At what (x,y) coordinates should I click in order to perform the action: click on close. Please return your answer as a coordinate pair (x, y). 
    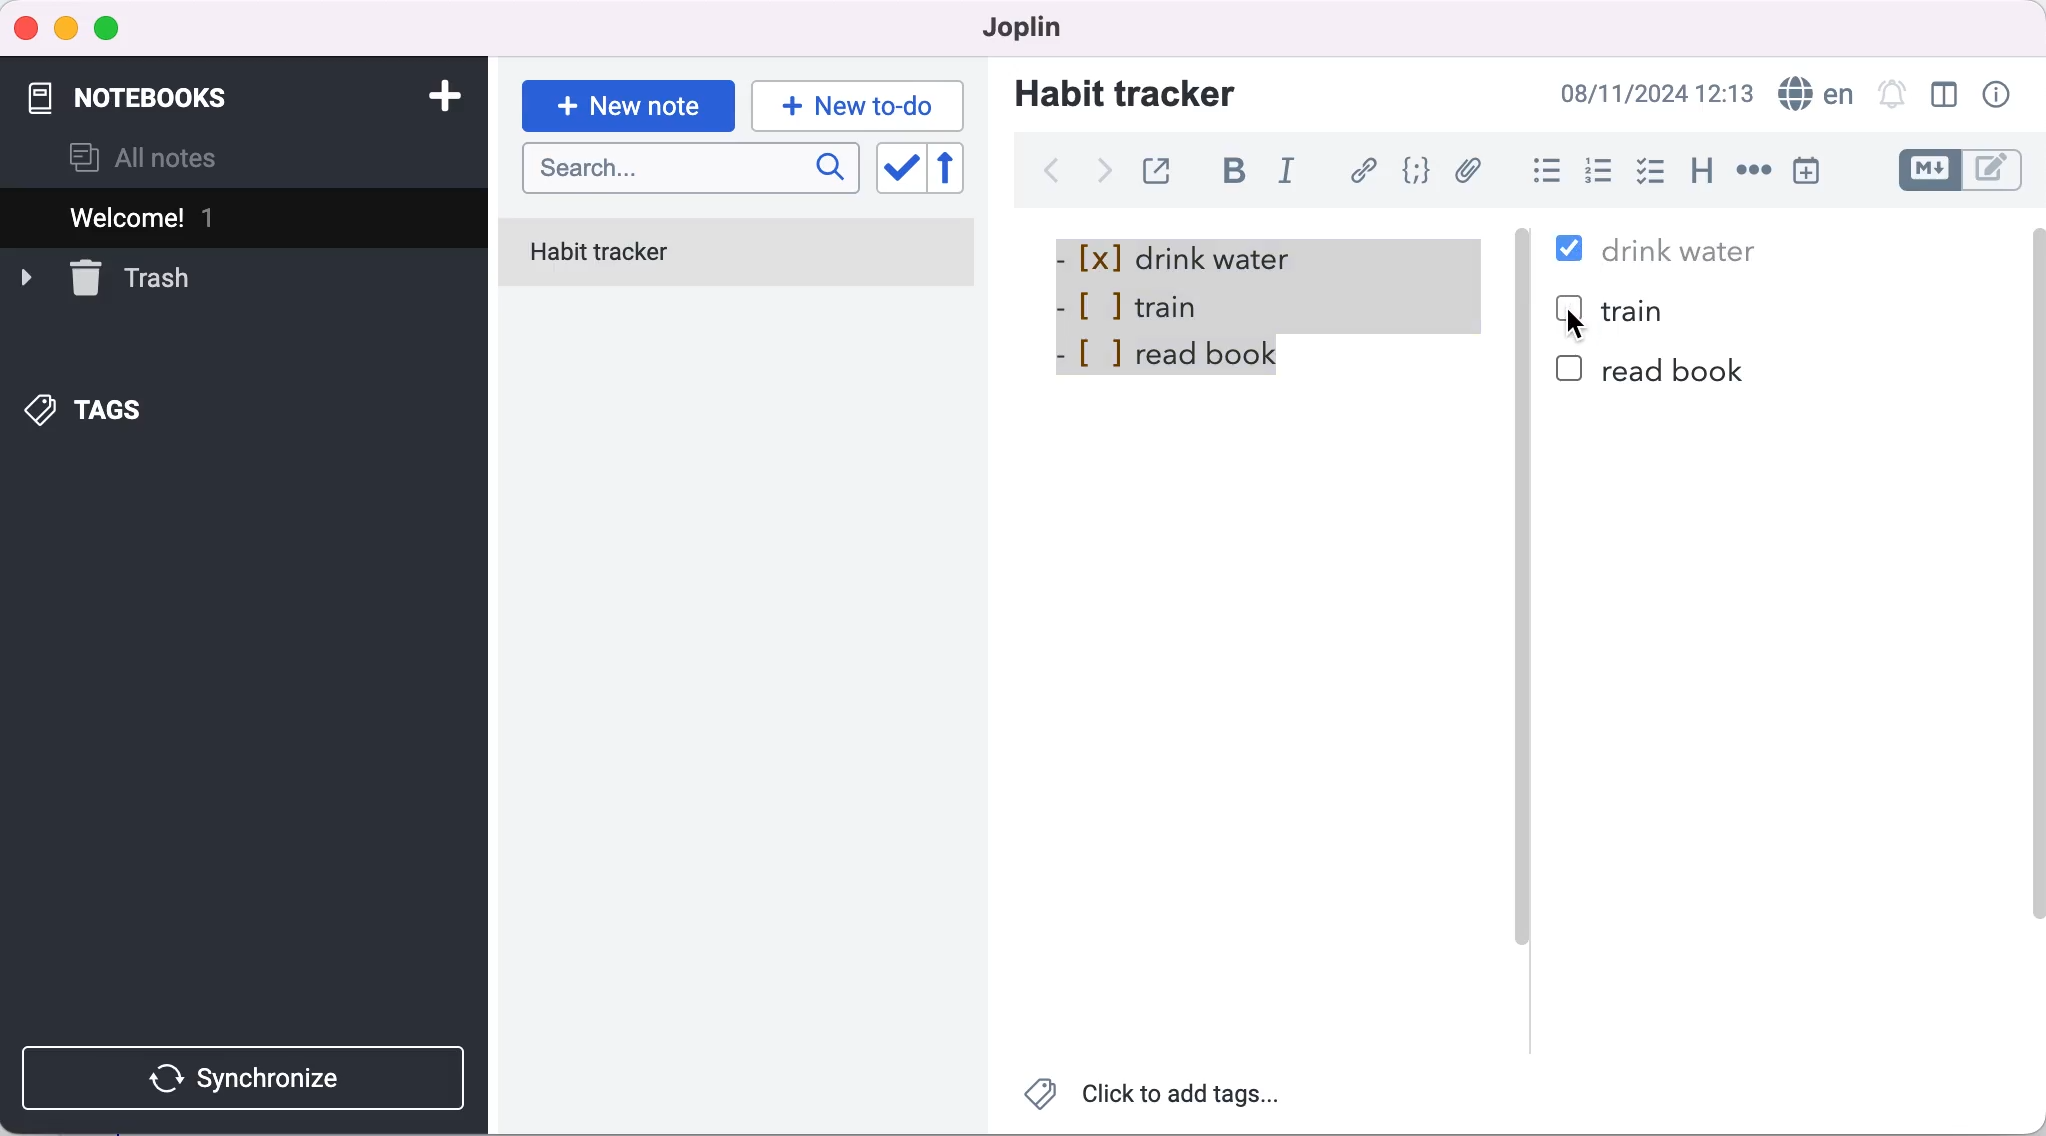
    Looking at the image, I should click on (27, 27).